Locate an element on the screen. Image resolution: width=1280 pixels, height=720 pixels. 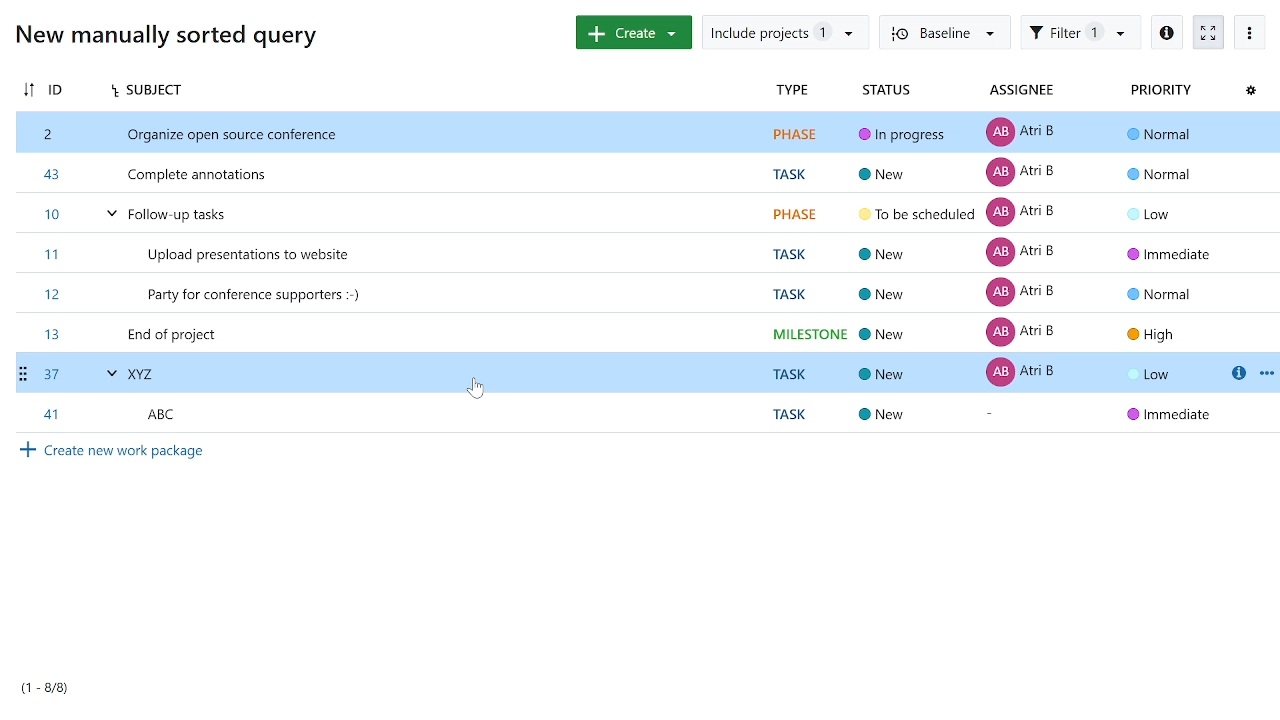
change position of the task "XYZ" is located at coordinates (27, 372).